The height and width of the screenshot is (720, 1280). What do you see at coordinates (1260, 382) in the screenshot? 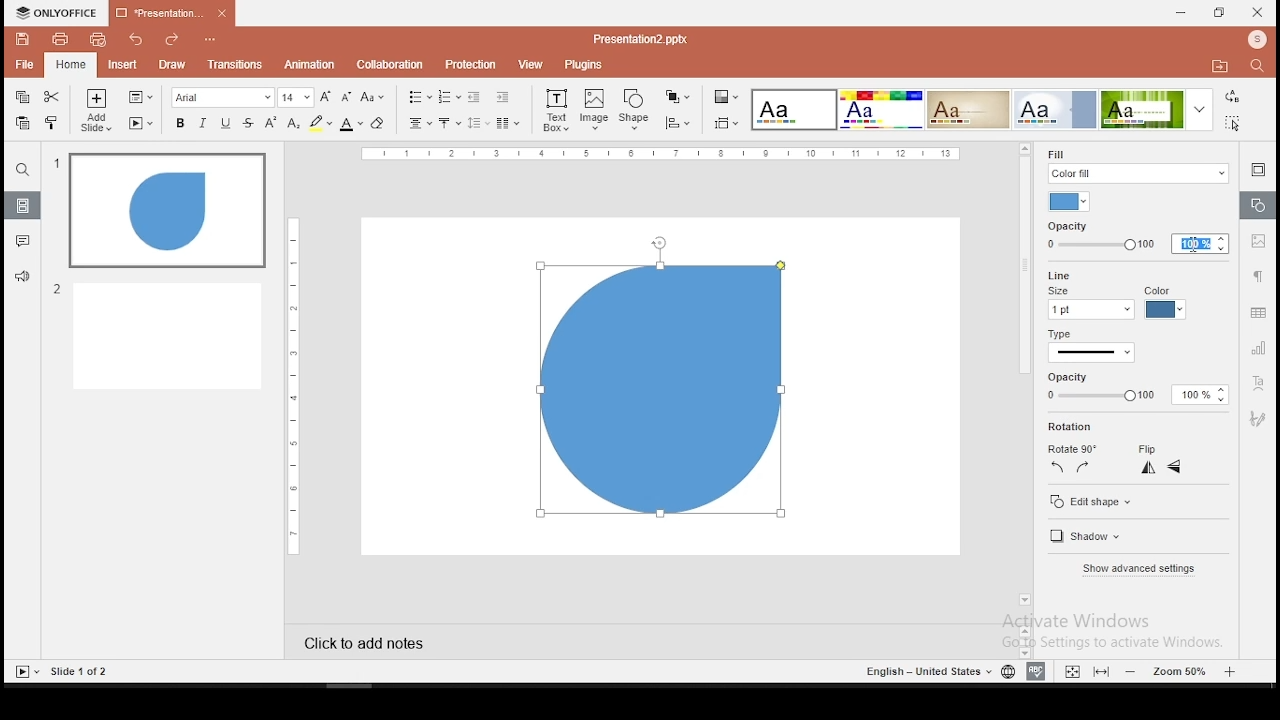
I see `text art tool` at bounding box center [1260, 382].